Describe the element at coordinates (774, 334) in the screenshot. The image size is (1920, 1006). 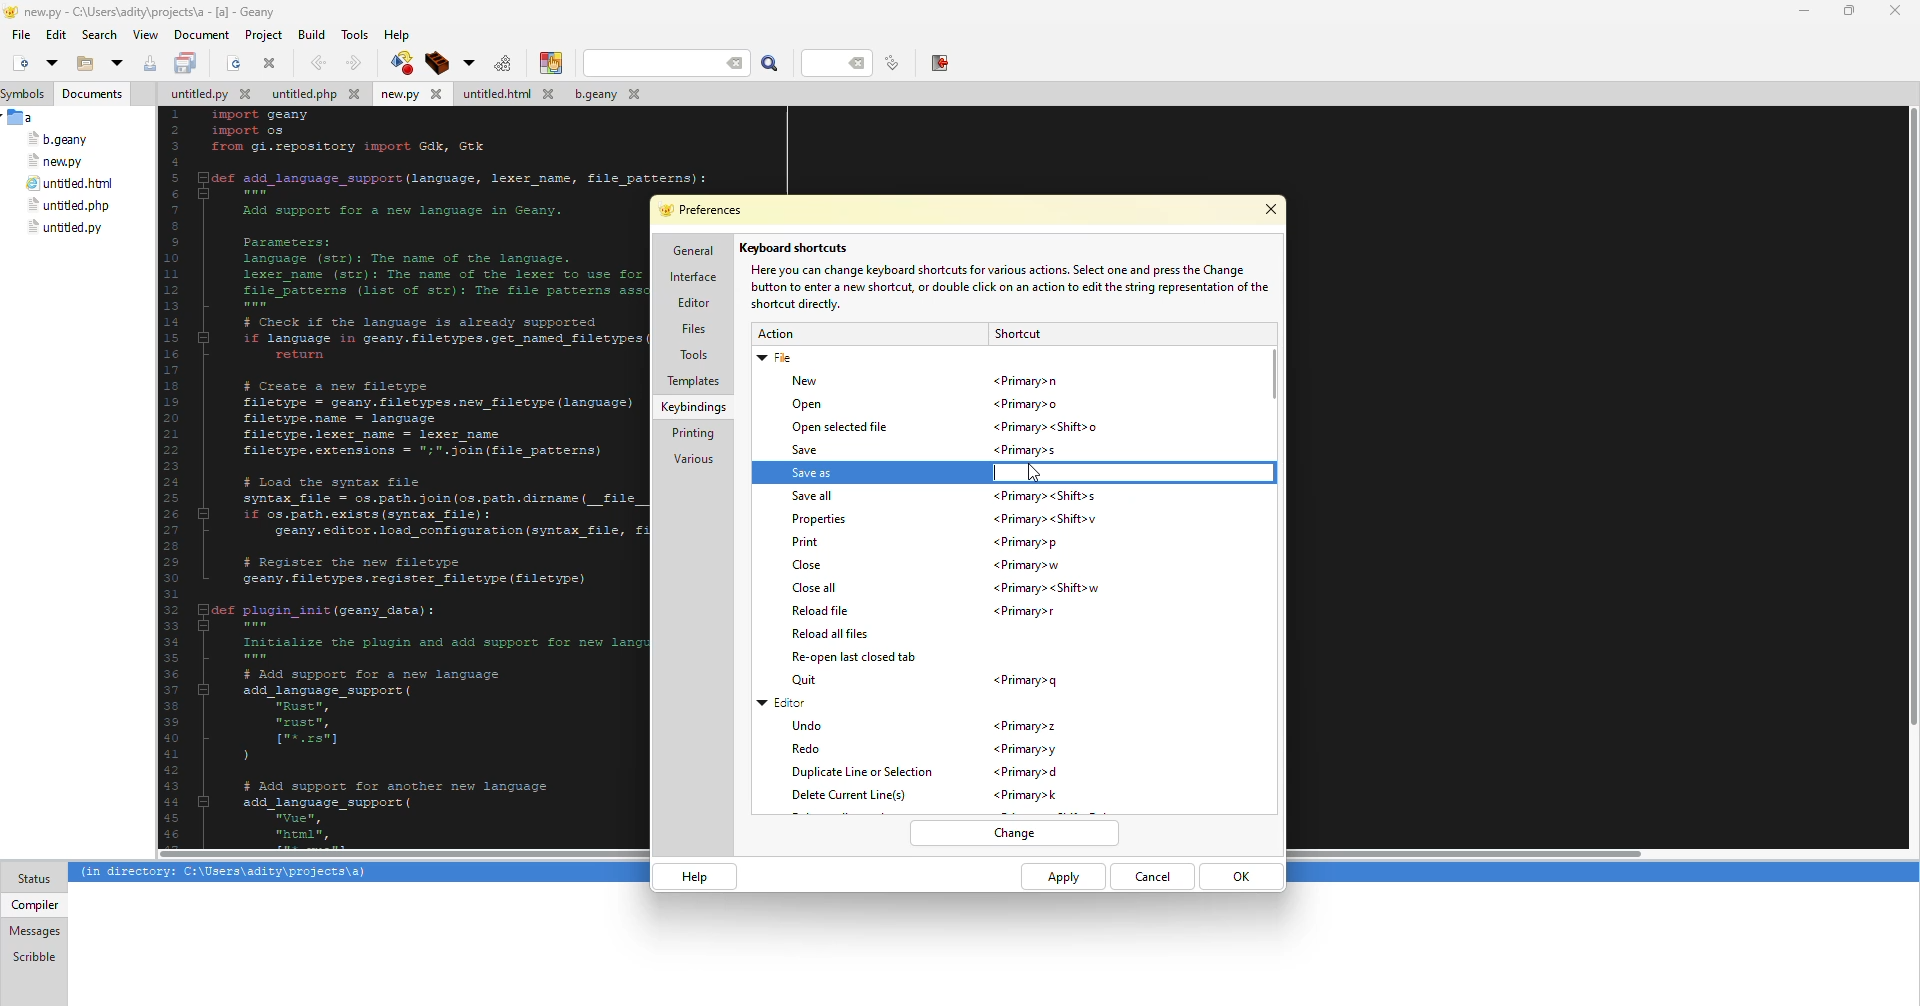
I see `action` at that location.